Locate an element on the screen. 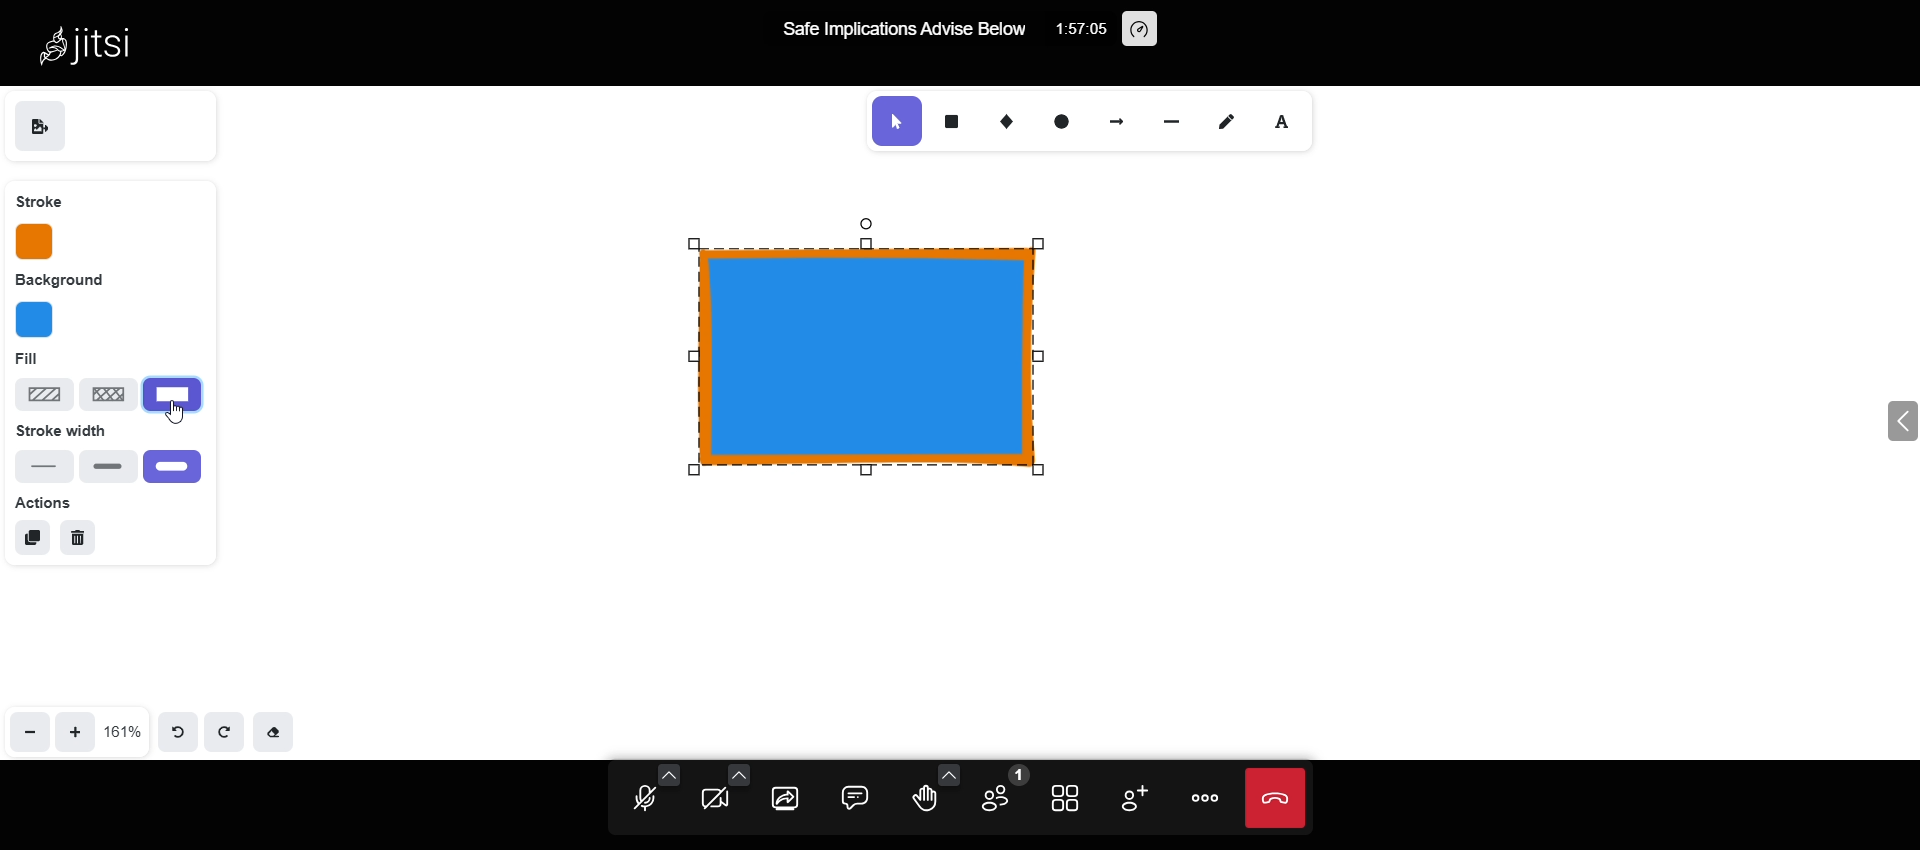 This screenshot has width=1920, height=850. share screen is located at coordinates (781, 800).